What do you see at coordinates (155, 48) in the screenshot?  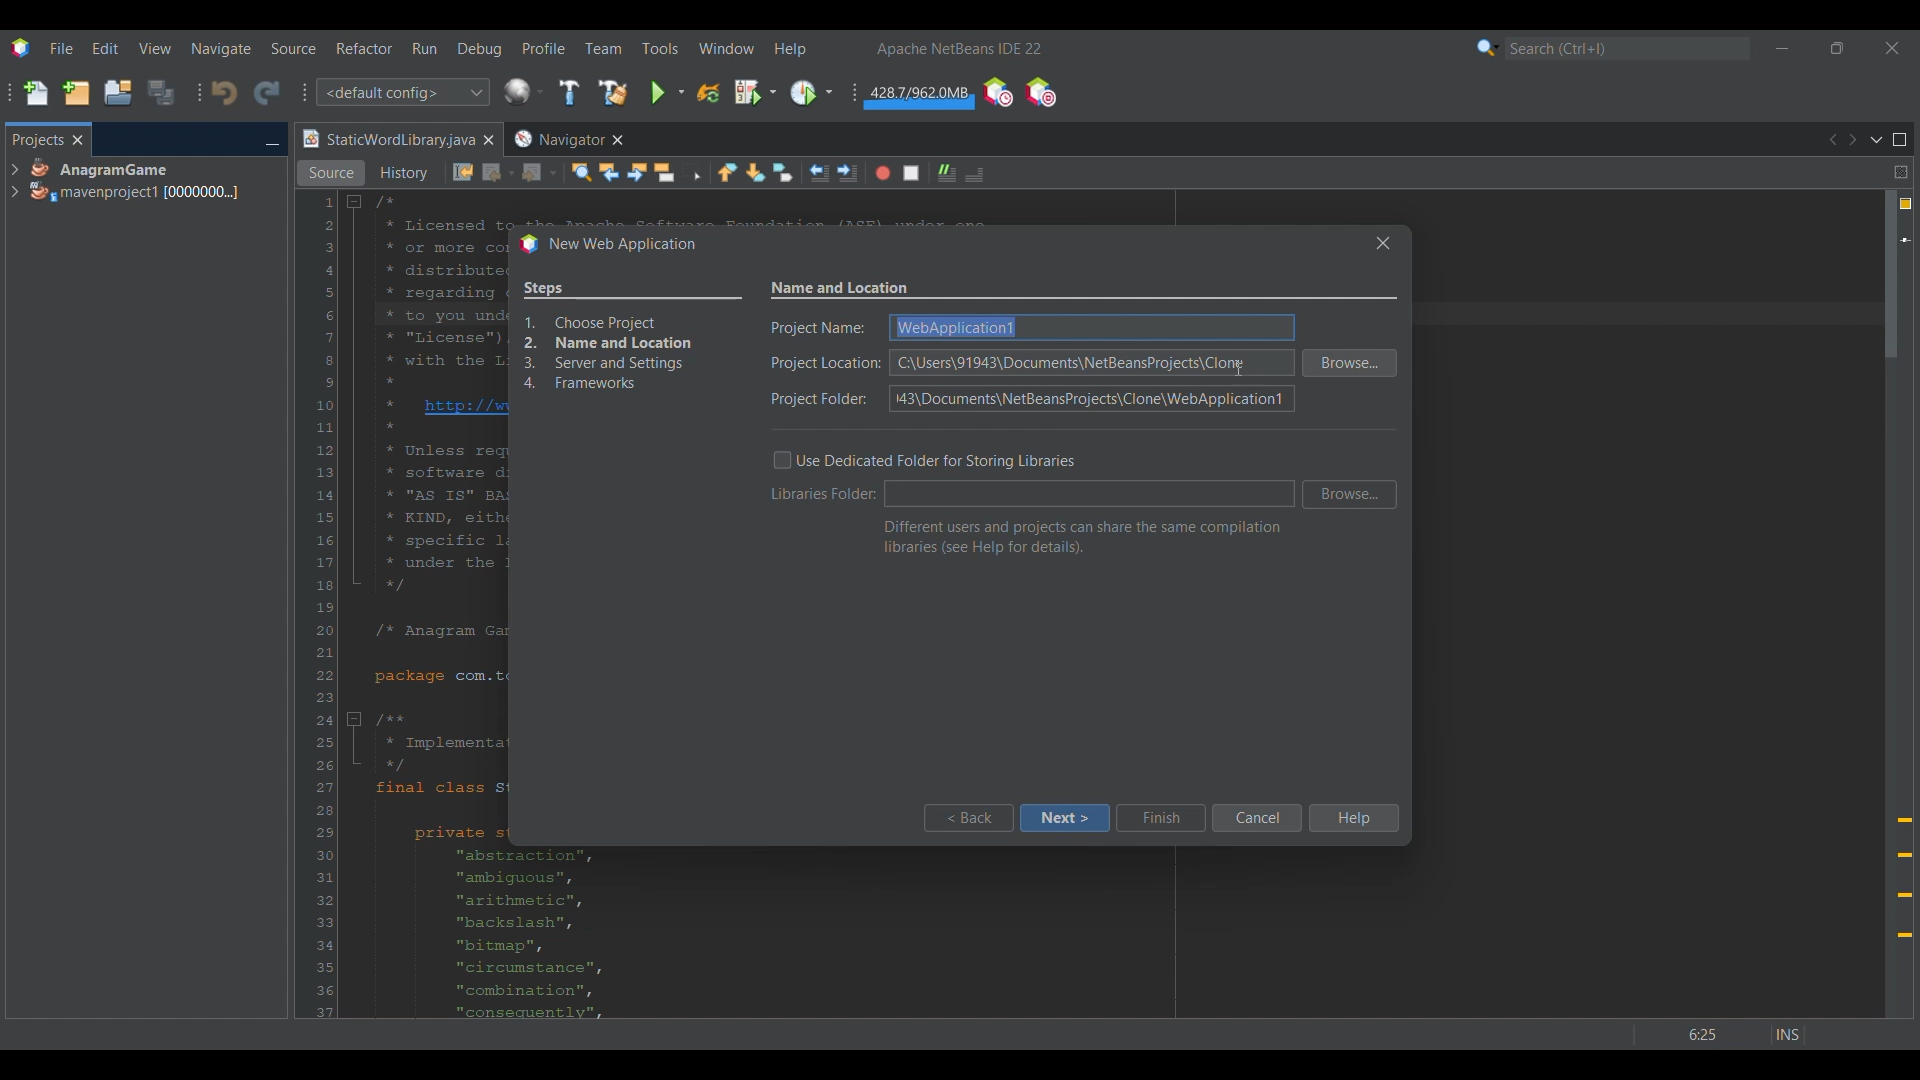 I see `View menu` at bounding box center [155, 48].